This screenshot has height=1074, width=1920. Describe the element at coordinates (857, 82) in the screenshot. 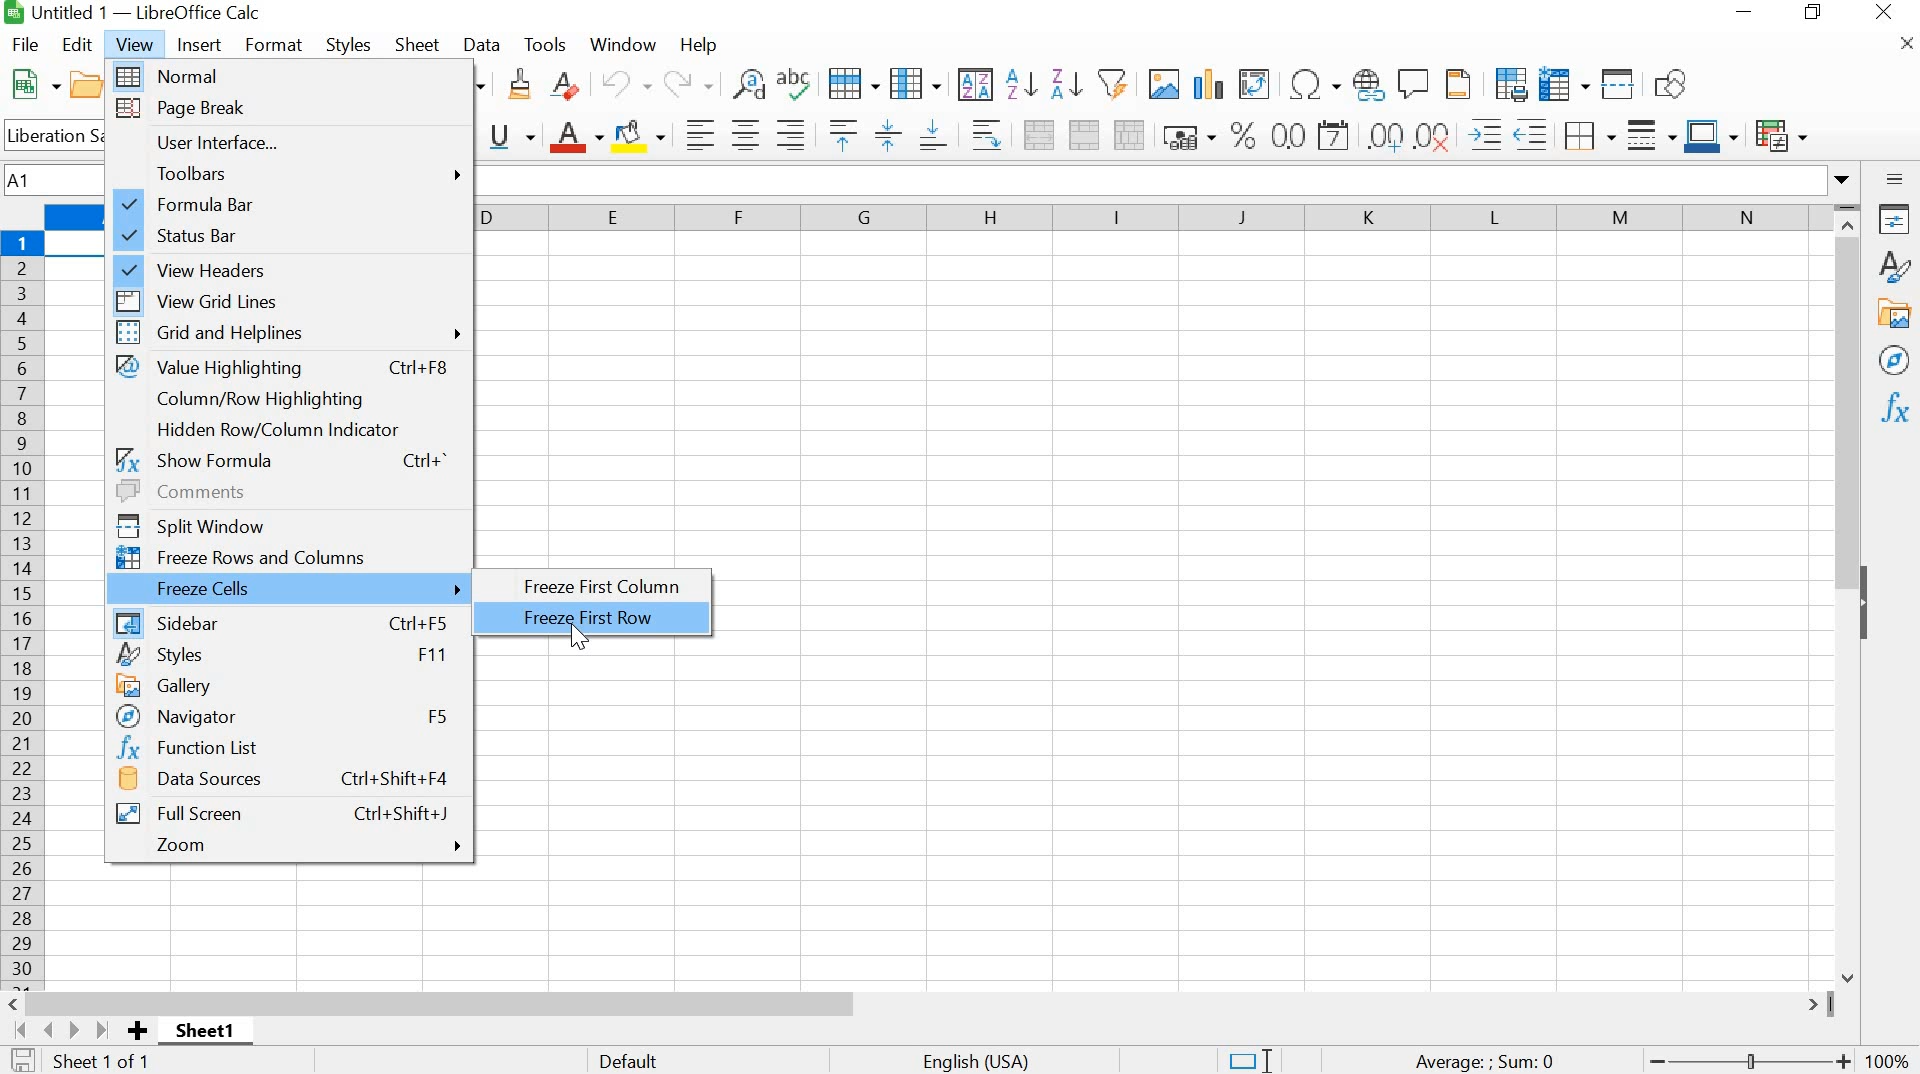

I see `ROW` at that location.